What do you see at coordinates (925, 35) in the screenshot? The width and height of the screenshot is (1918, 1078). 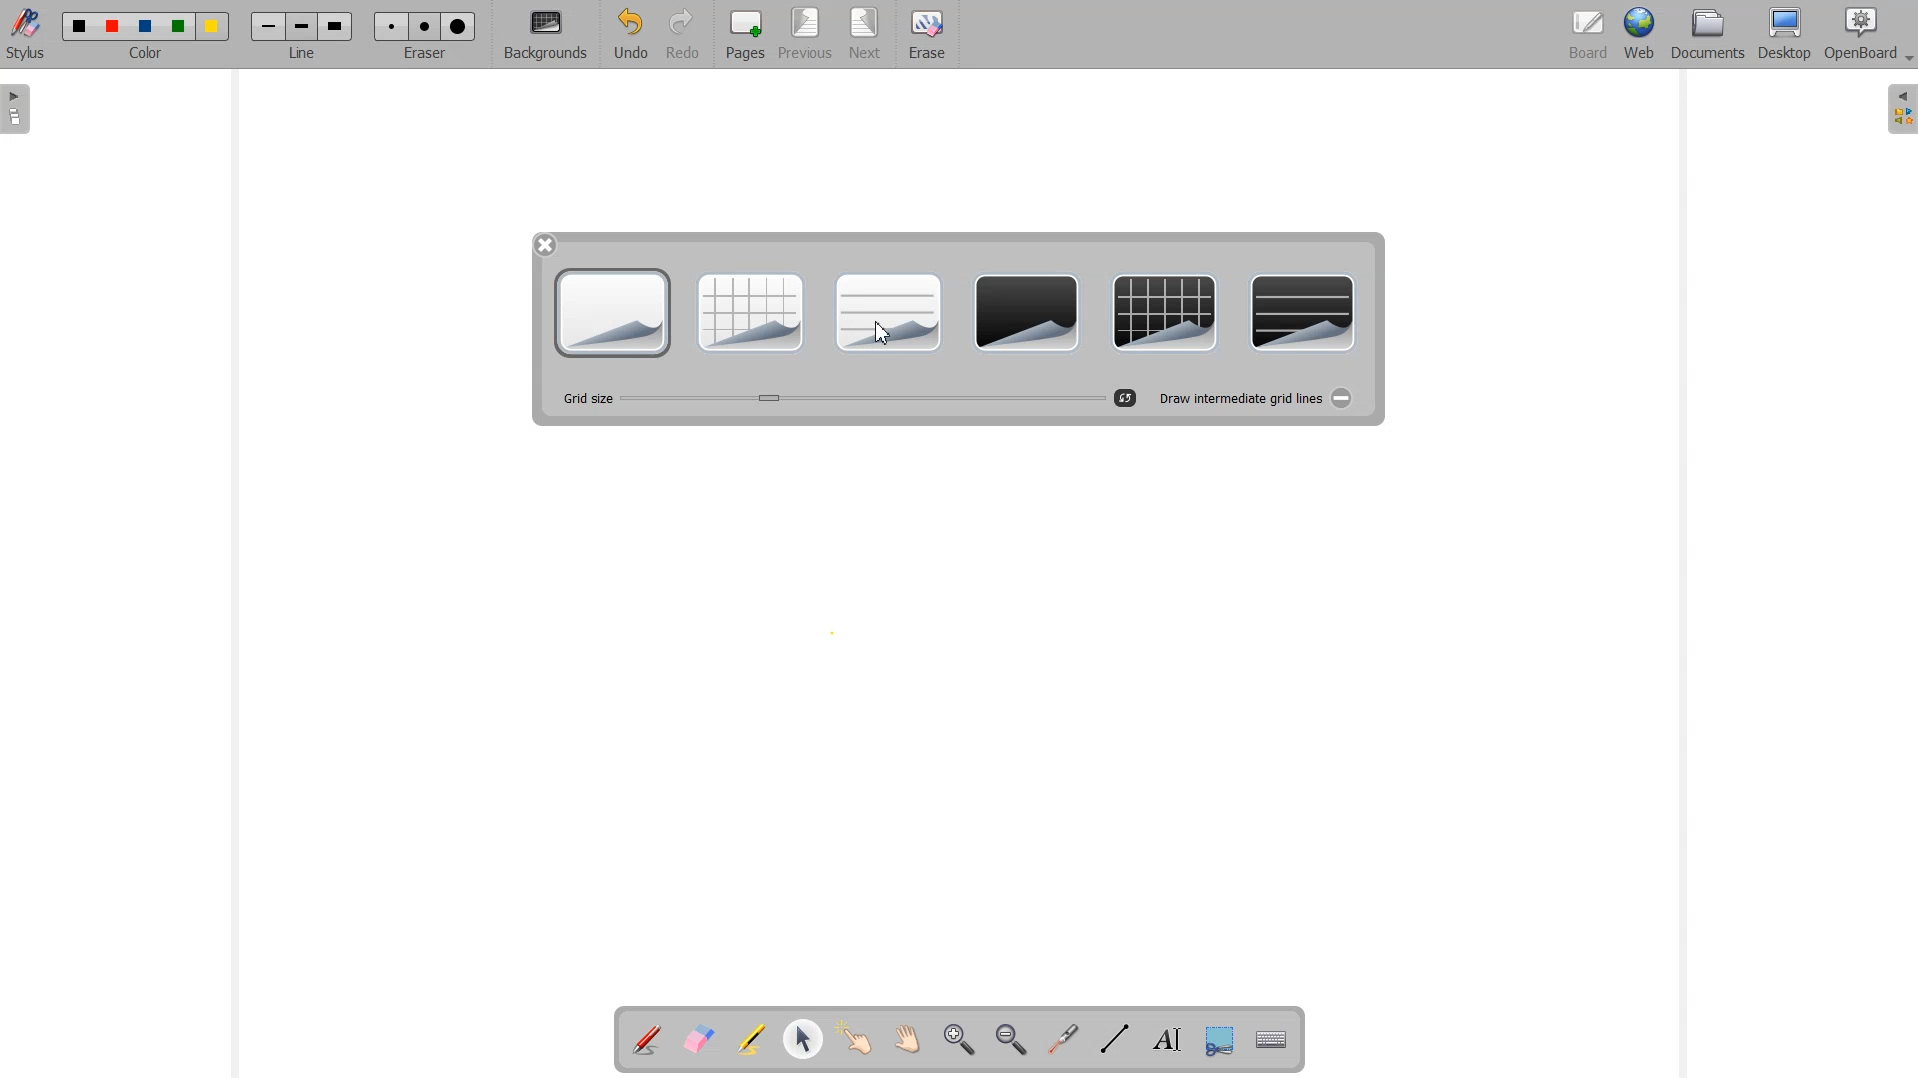 I see `Erase` at bounding box center [925, 35].